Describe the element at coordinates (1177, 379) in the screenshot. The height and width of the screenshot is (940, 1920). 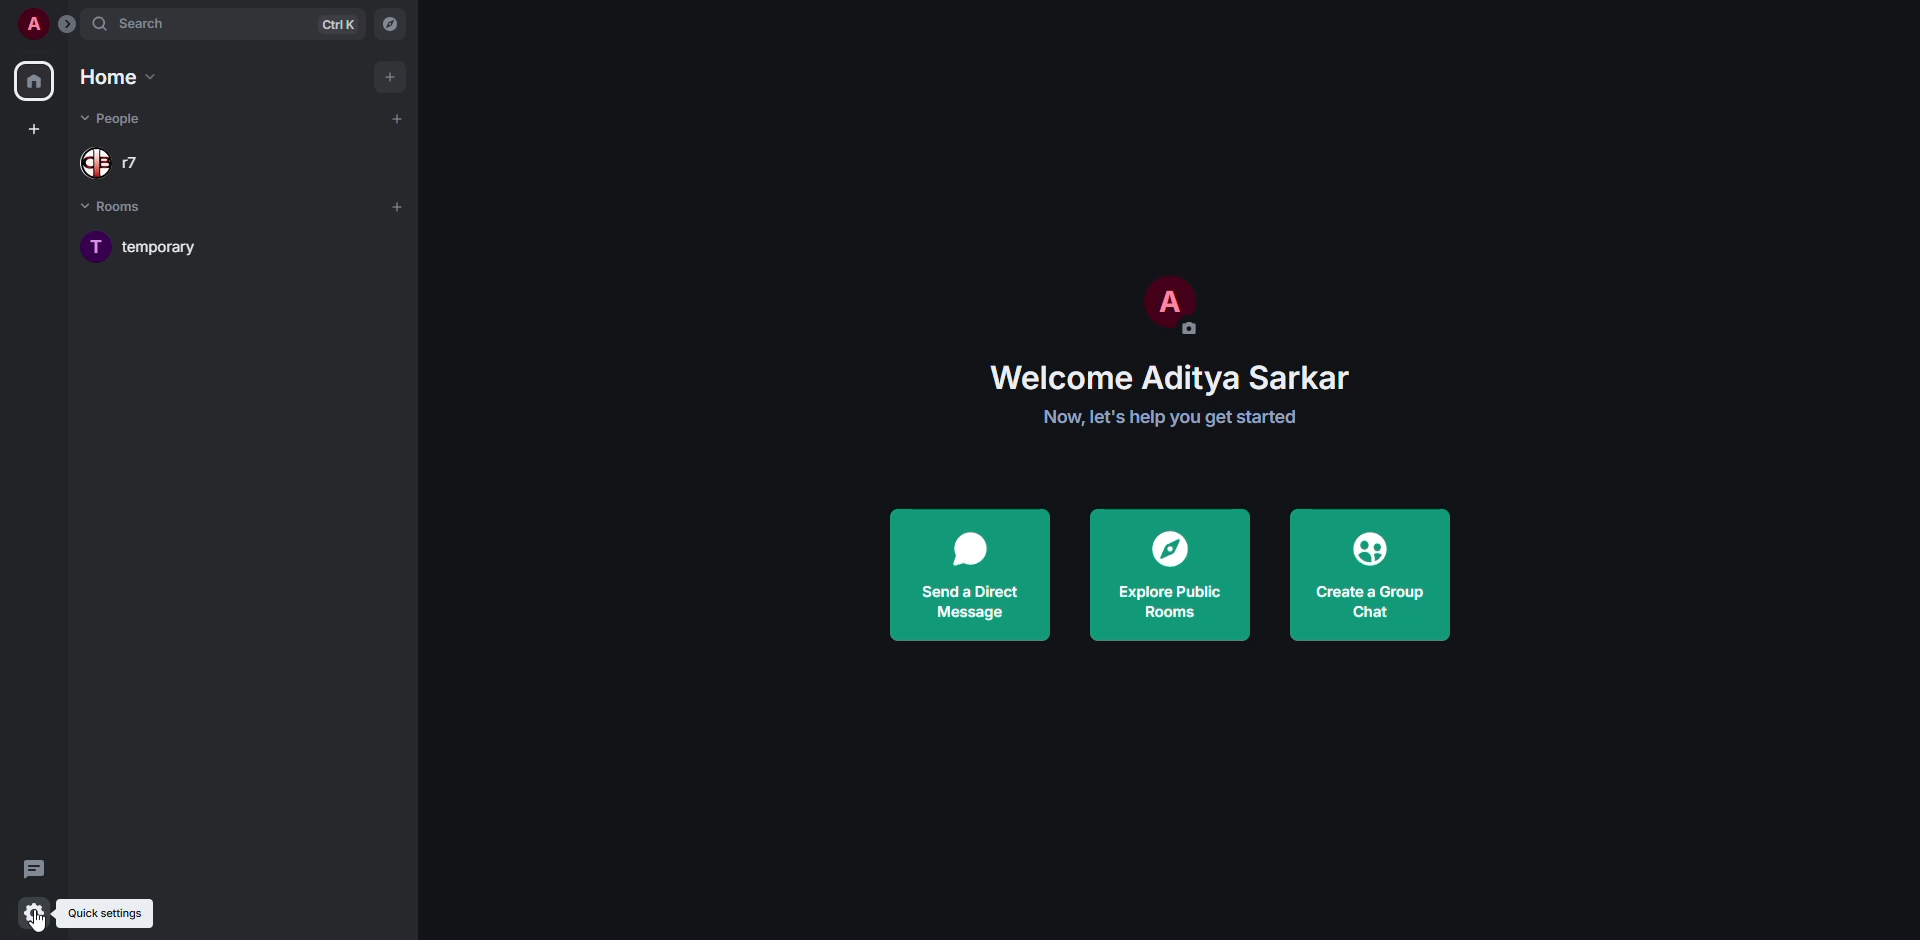
I see `welcome` at that location.